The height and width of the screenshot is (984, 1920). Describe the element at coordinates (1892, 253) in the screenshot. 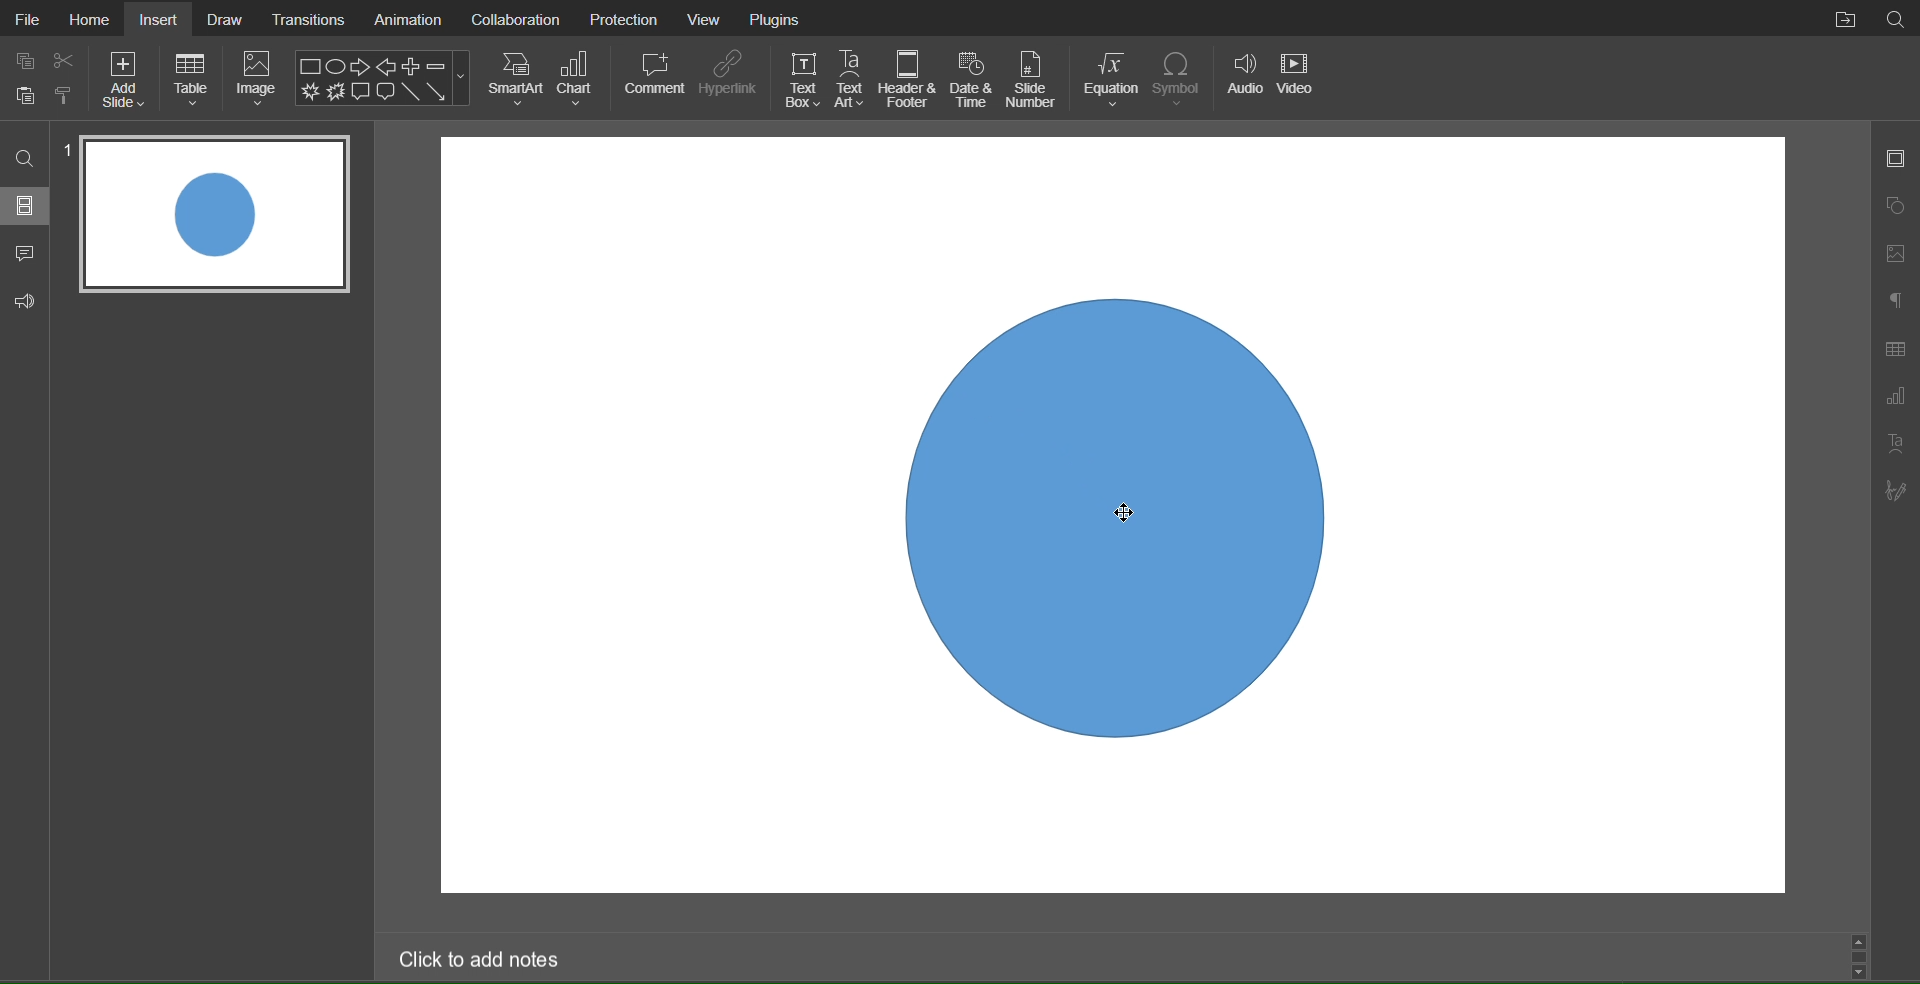

I see `Image Settings` at that location.